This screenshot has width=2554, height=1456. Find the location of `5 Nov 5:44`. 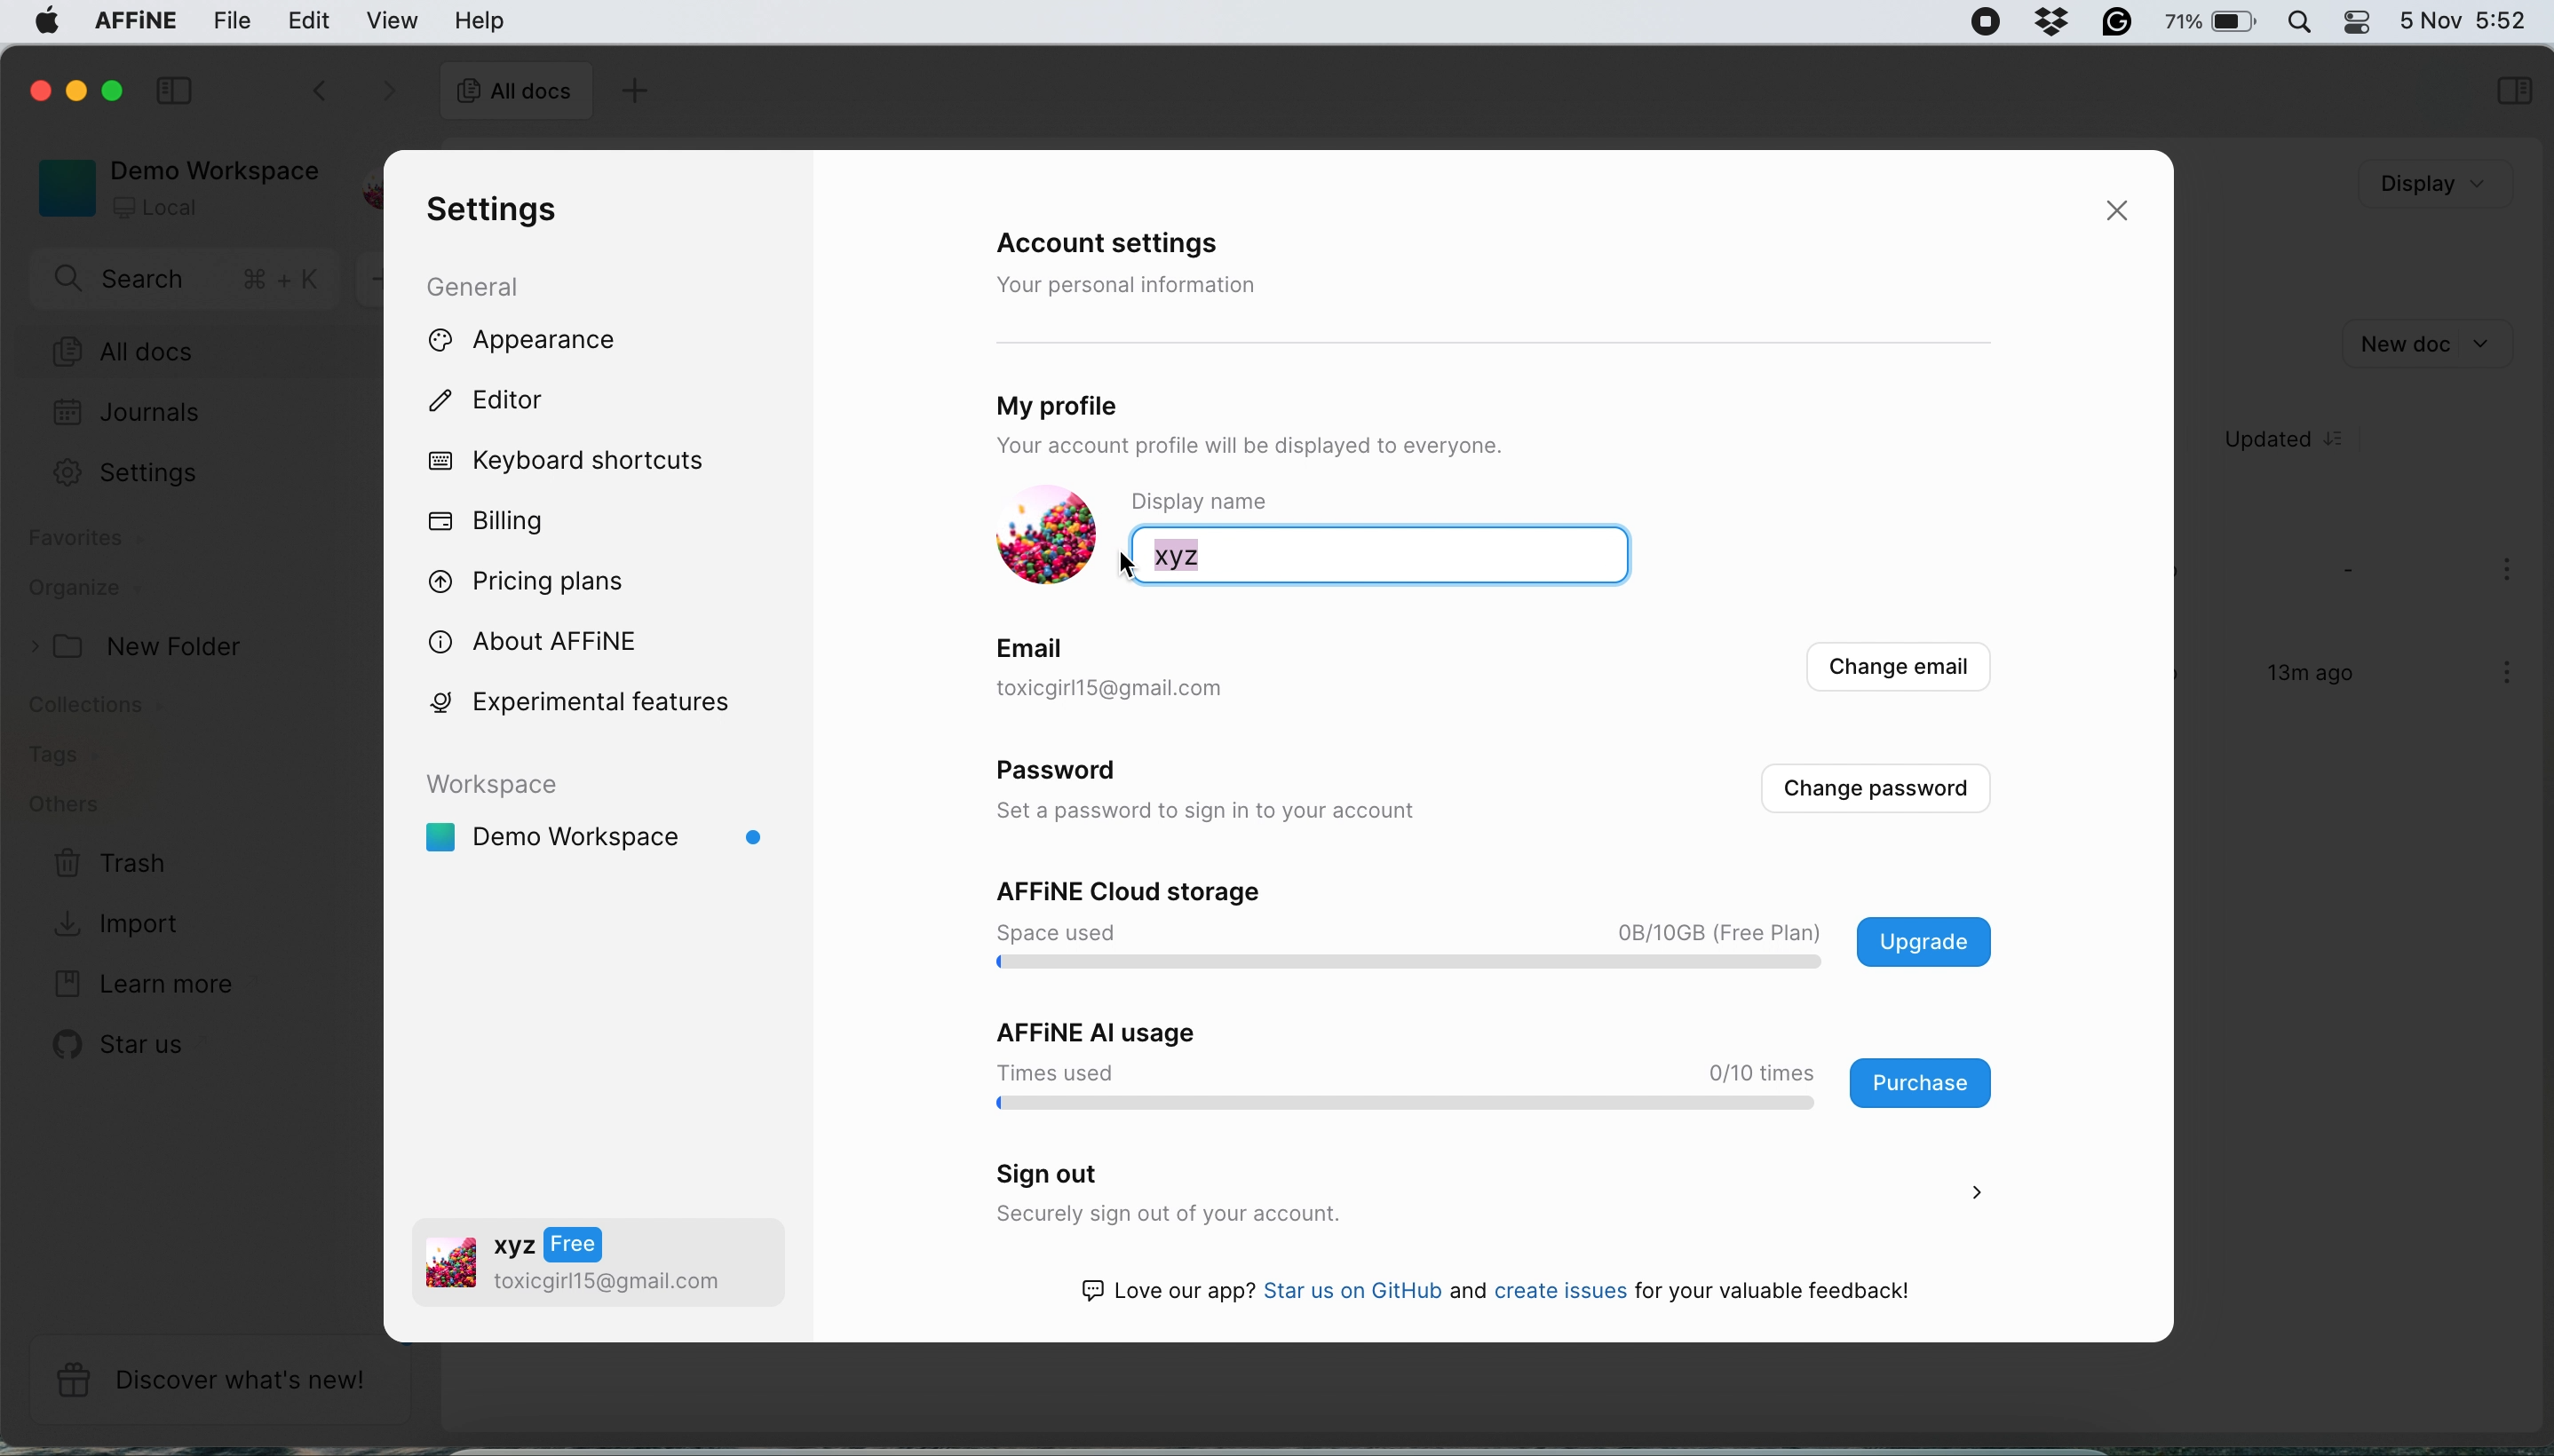

5 Nov 5:44 is located at coordinates (2462, 18).